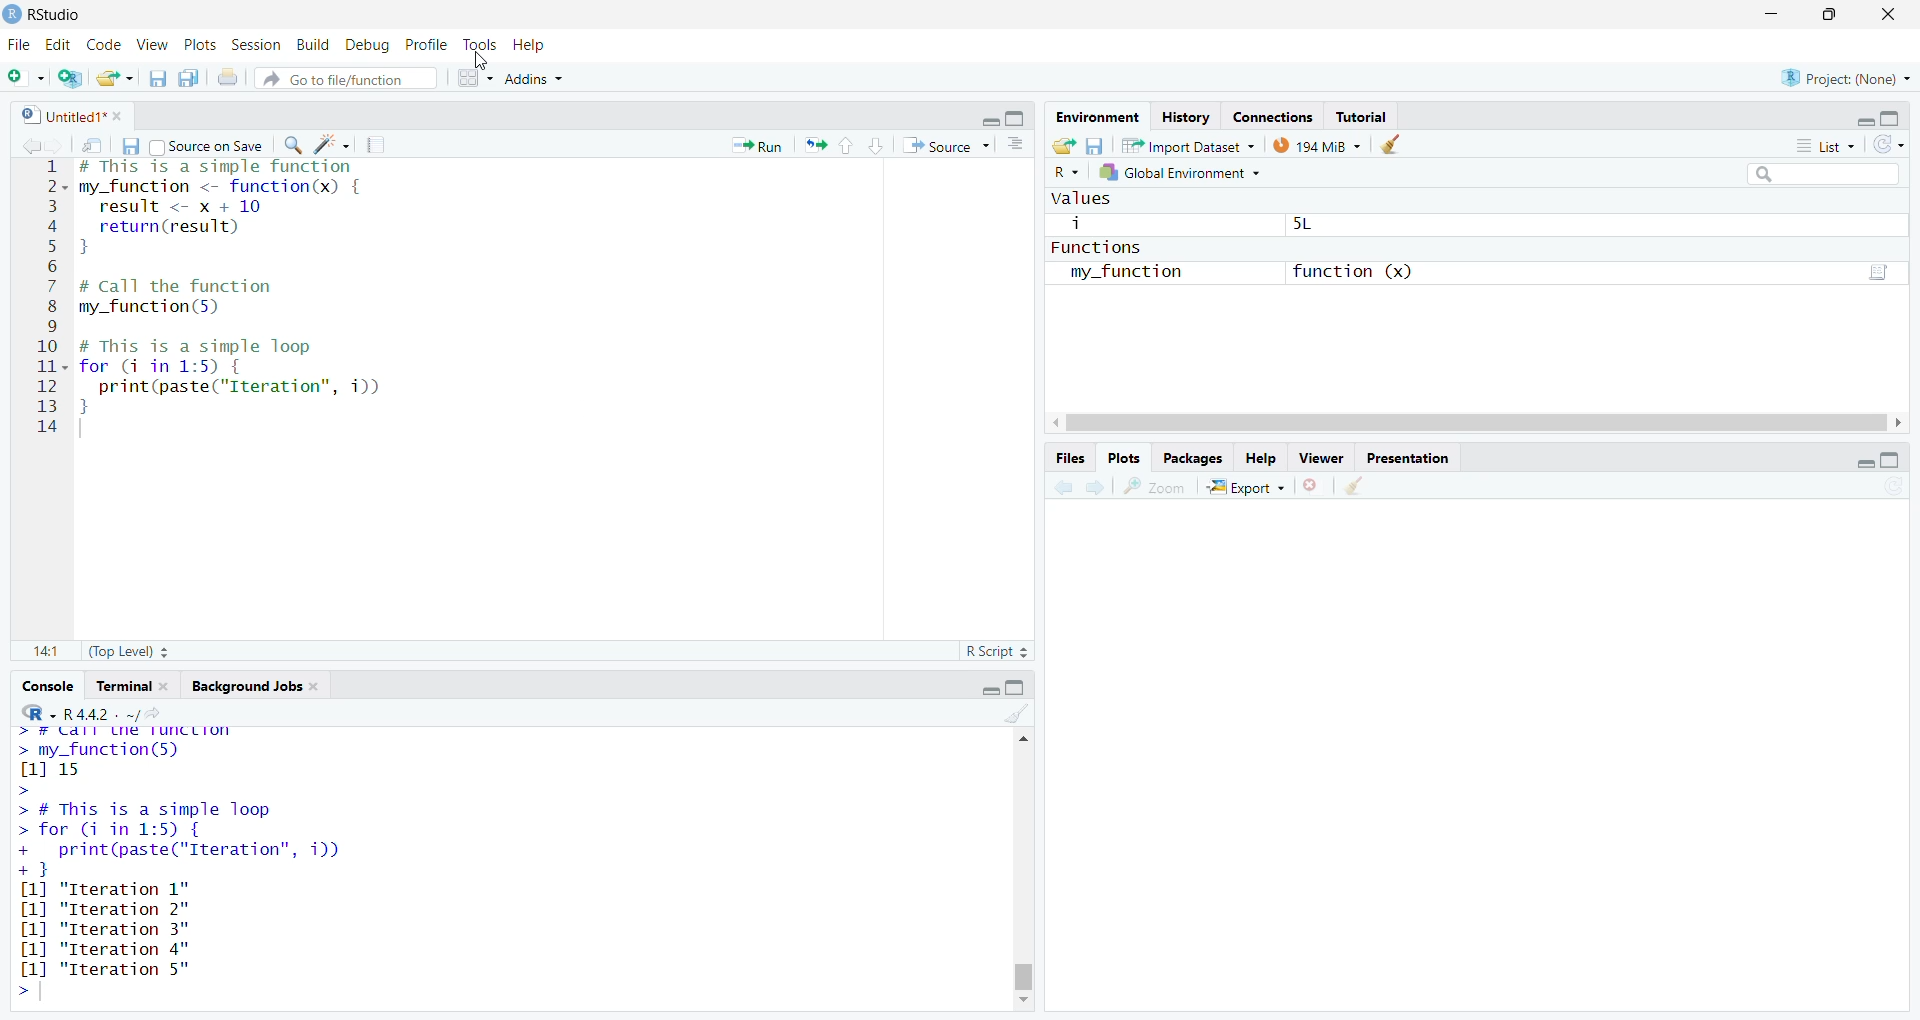 The width and height of the screenshot is (1920, 1020). I want to click on go forward to next source location, so click(59, 144).